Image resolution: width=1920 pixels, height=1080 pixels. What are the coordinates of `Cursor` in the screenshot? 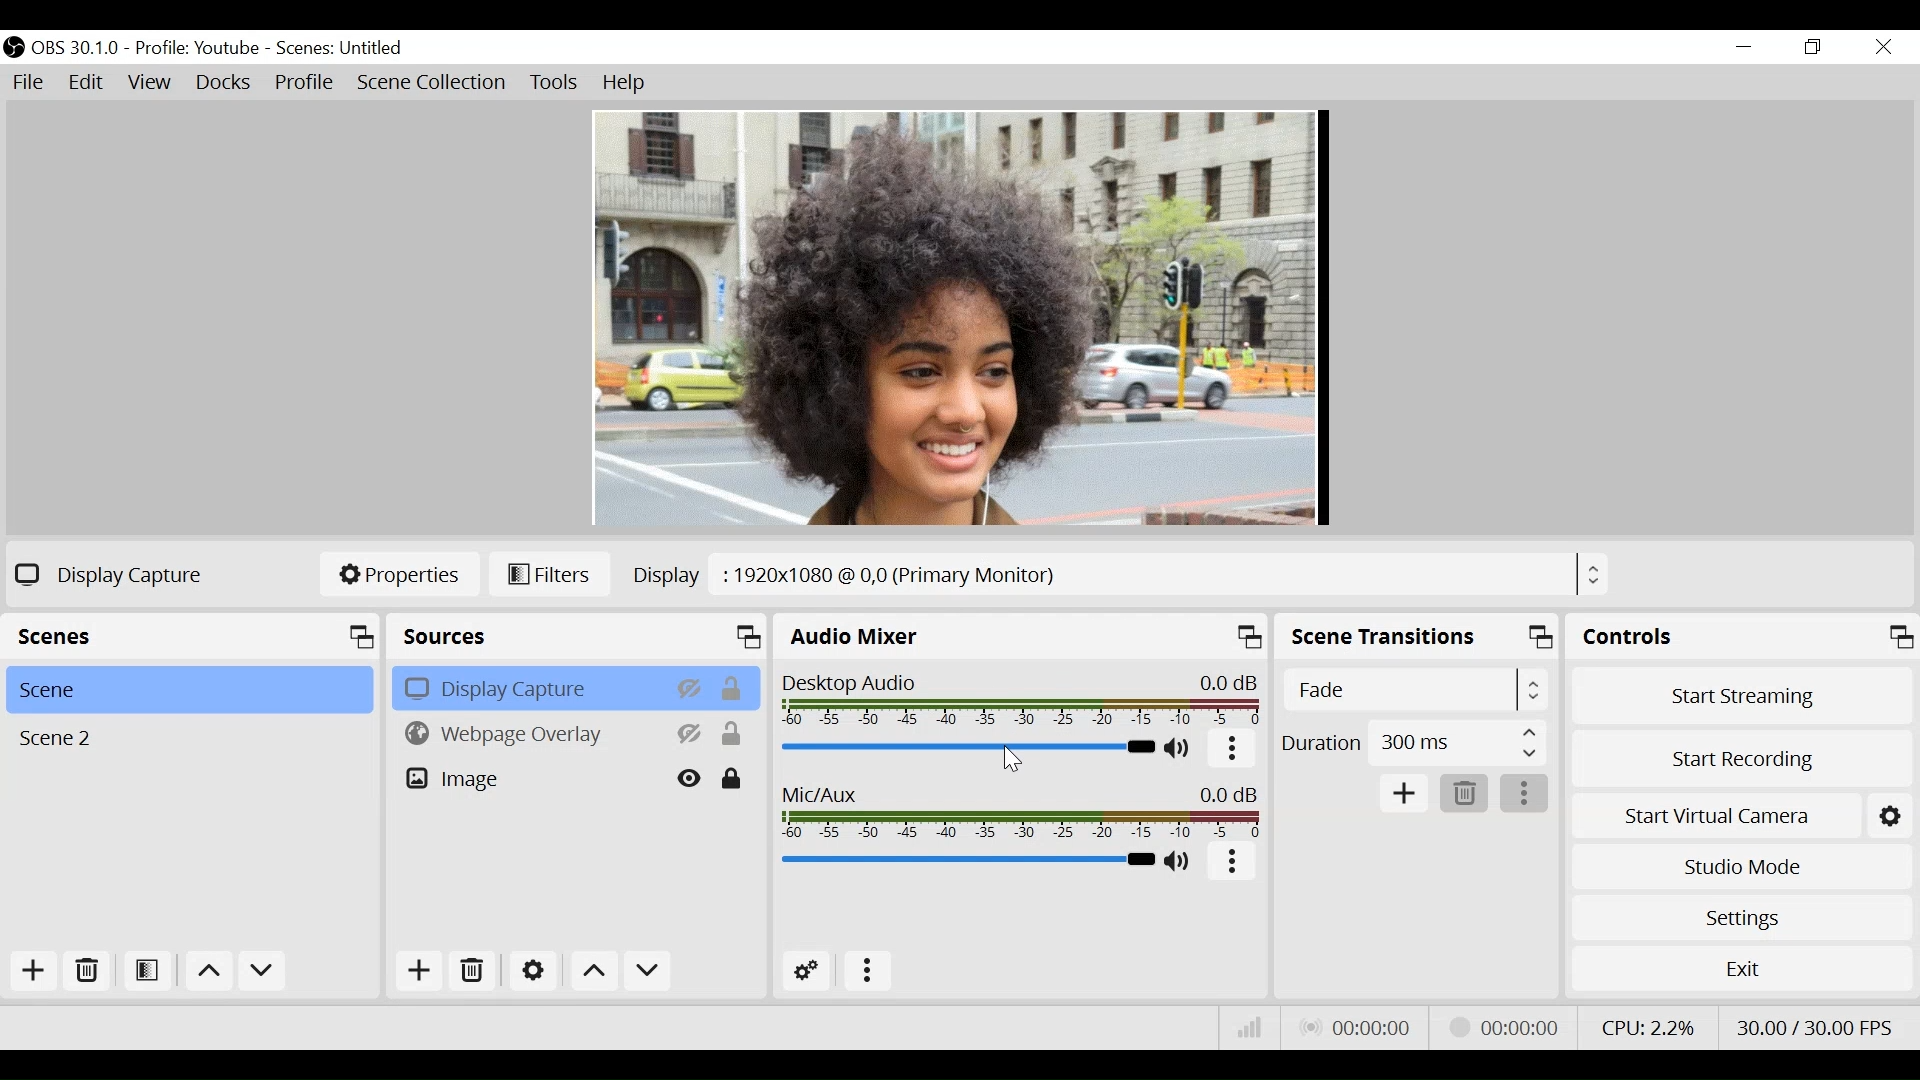 It's located at (1011, 760).